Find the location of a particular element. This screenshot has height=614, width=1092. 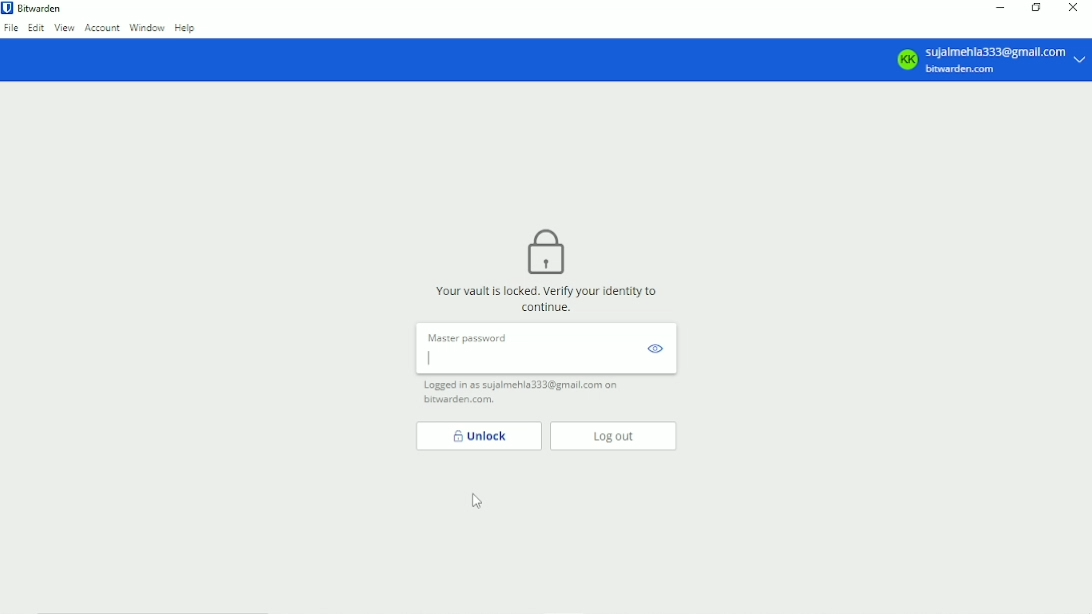

sujaimehla333@gmall.com  bitwarden.com is located at coordinates (992, 59).